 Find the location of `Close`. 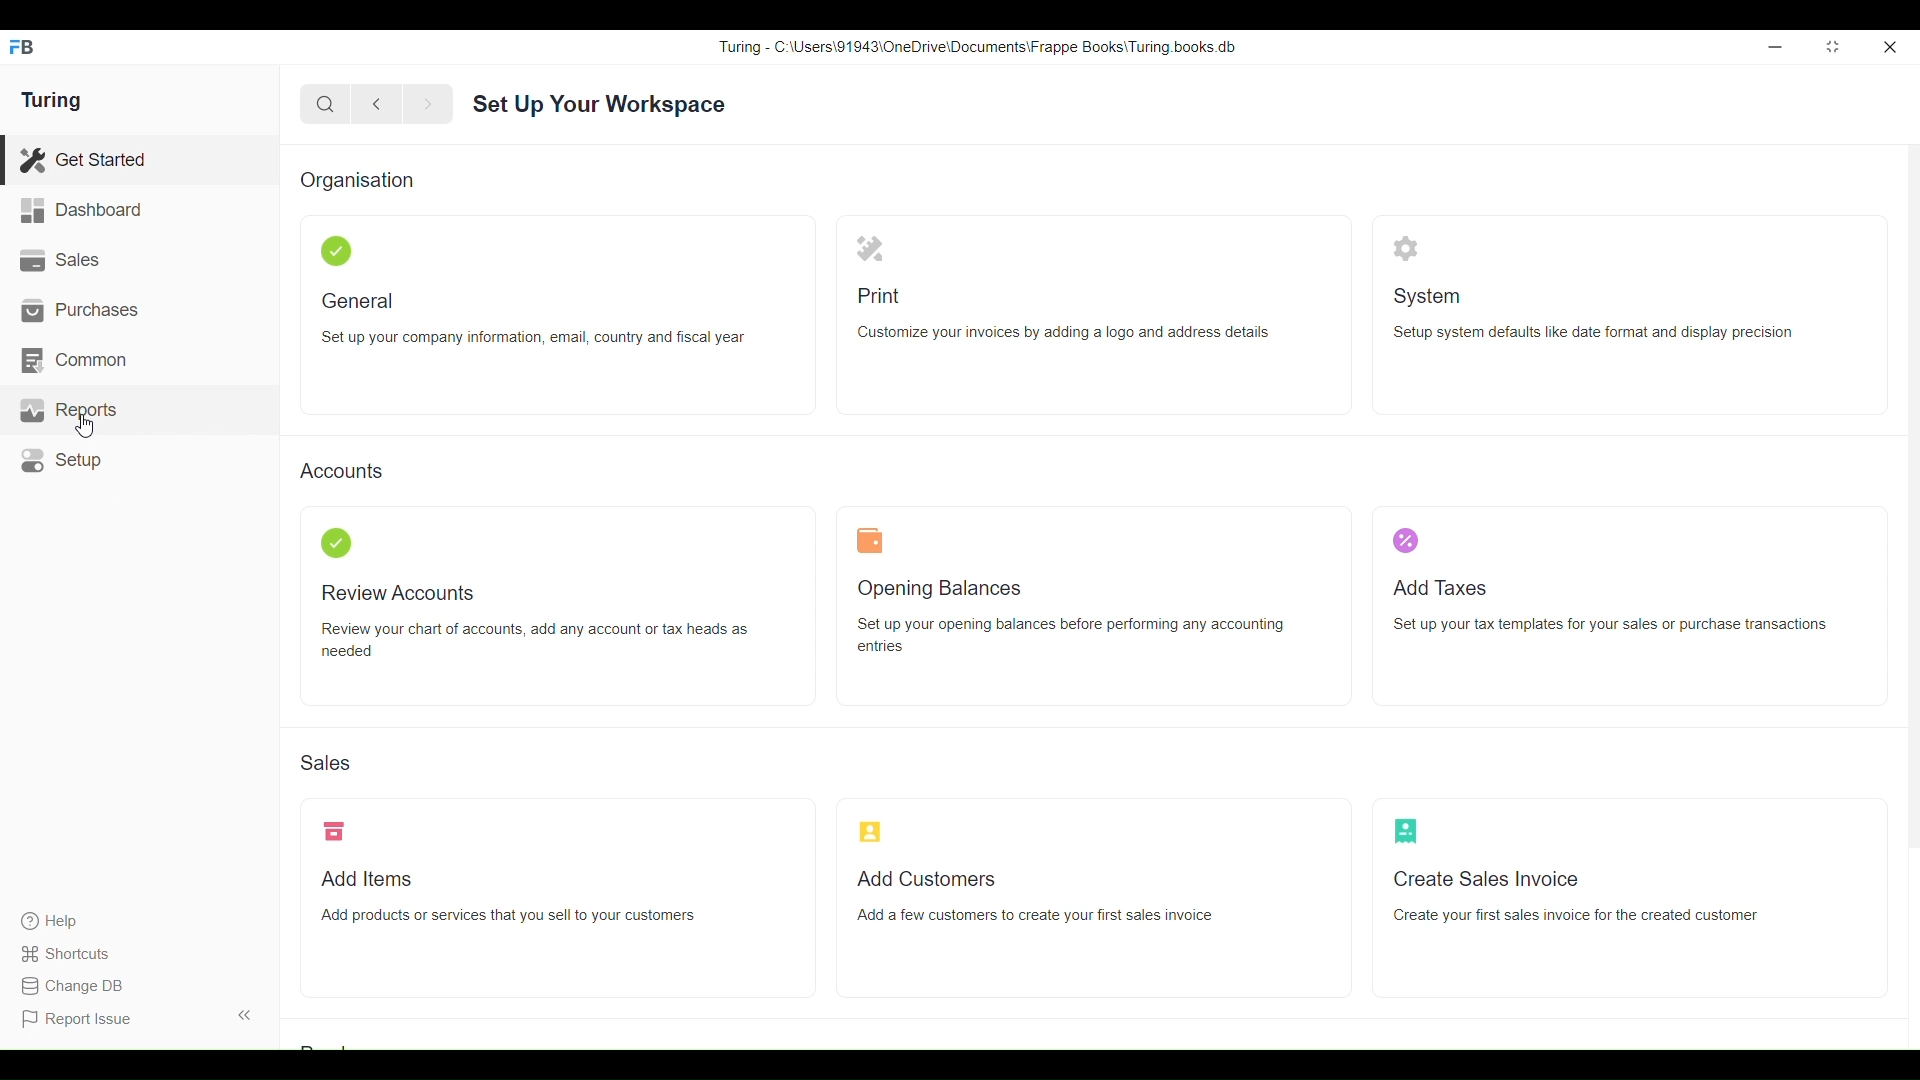

Close is located at coordinates (1889, 47).